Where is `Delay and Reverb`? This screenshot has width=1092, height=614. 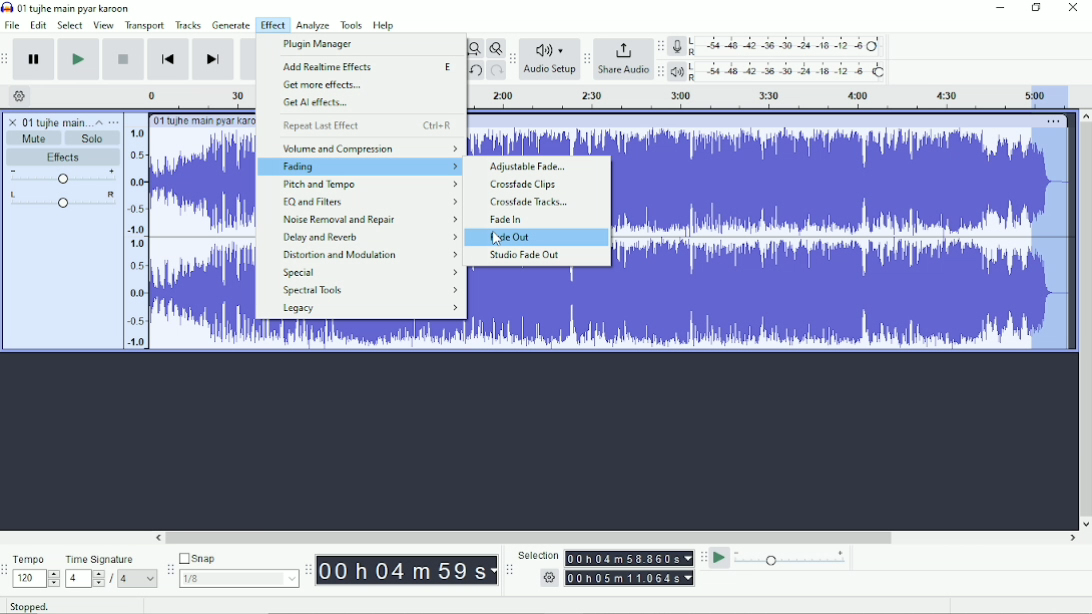 Delay and Reverb is located at coordinates (369, 238).